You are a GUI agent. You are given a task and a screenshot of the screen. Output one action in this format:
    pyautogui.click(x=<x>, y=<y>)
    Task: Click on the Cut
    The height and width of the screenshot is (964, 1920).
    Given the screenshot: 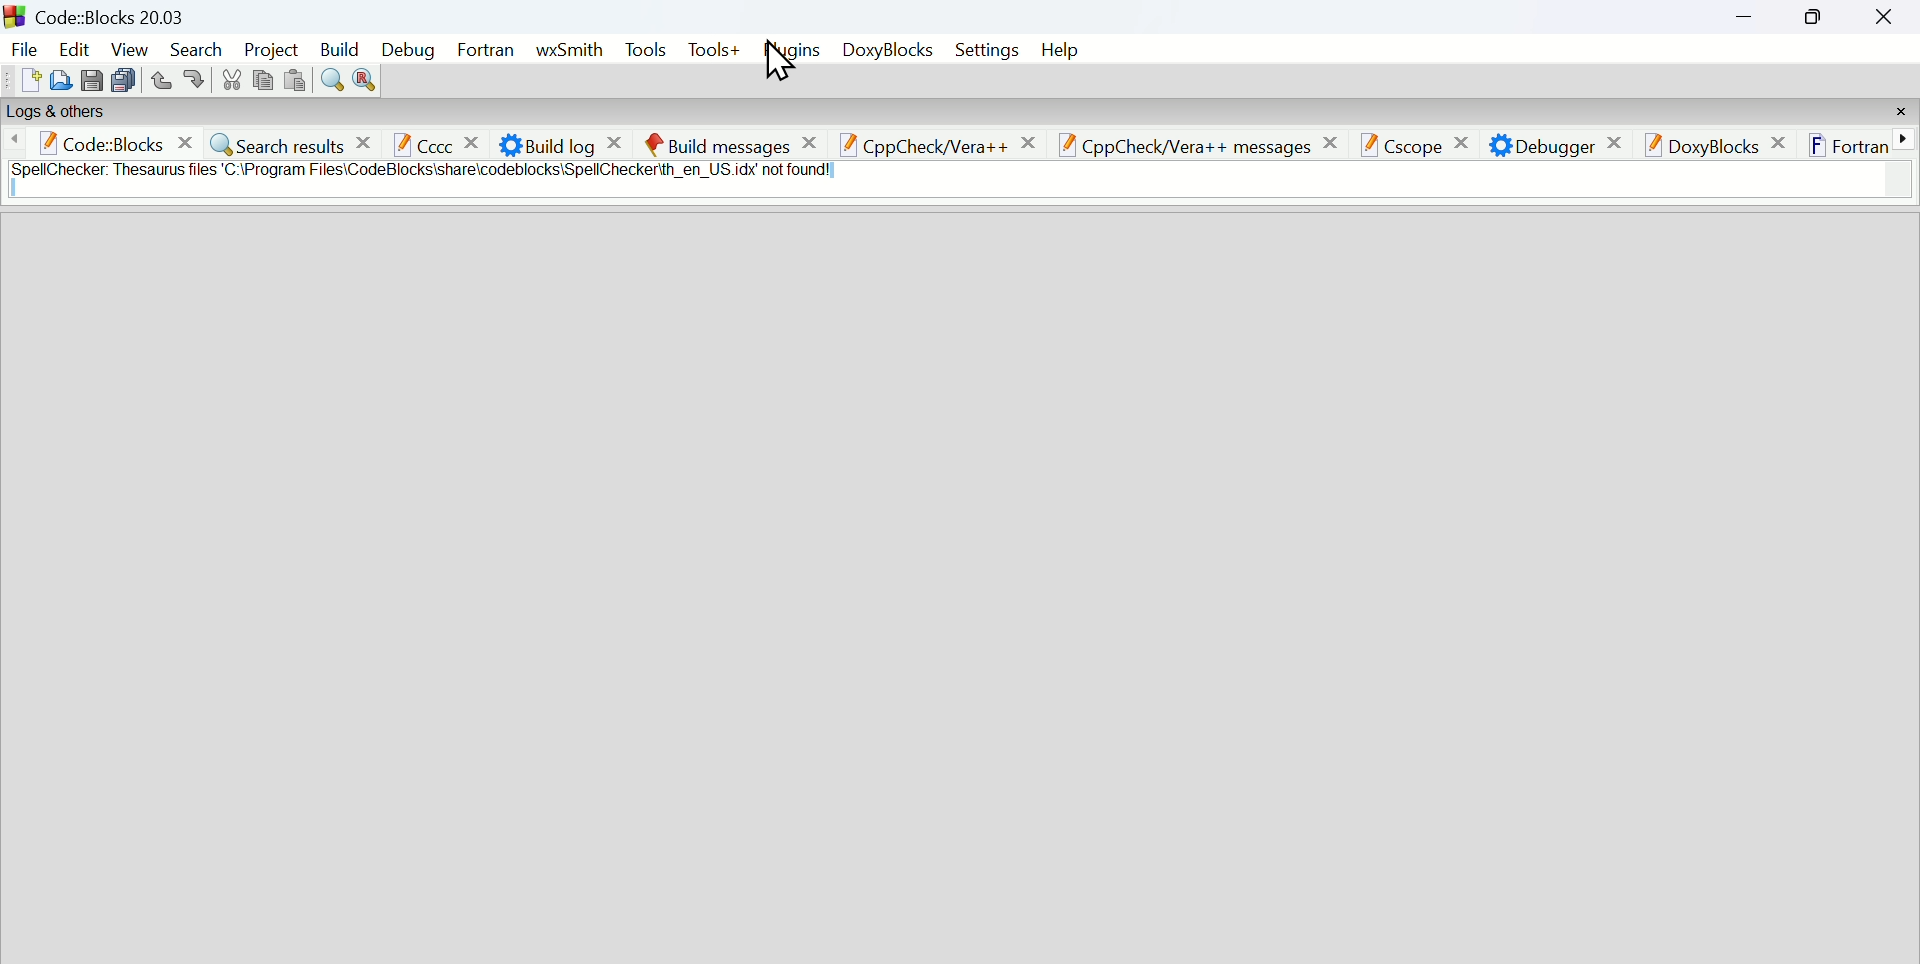 What is the action you would take?
    pyautogui.click(x=232, y=79)
    